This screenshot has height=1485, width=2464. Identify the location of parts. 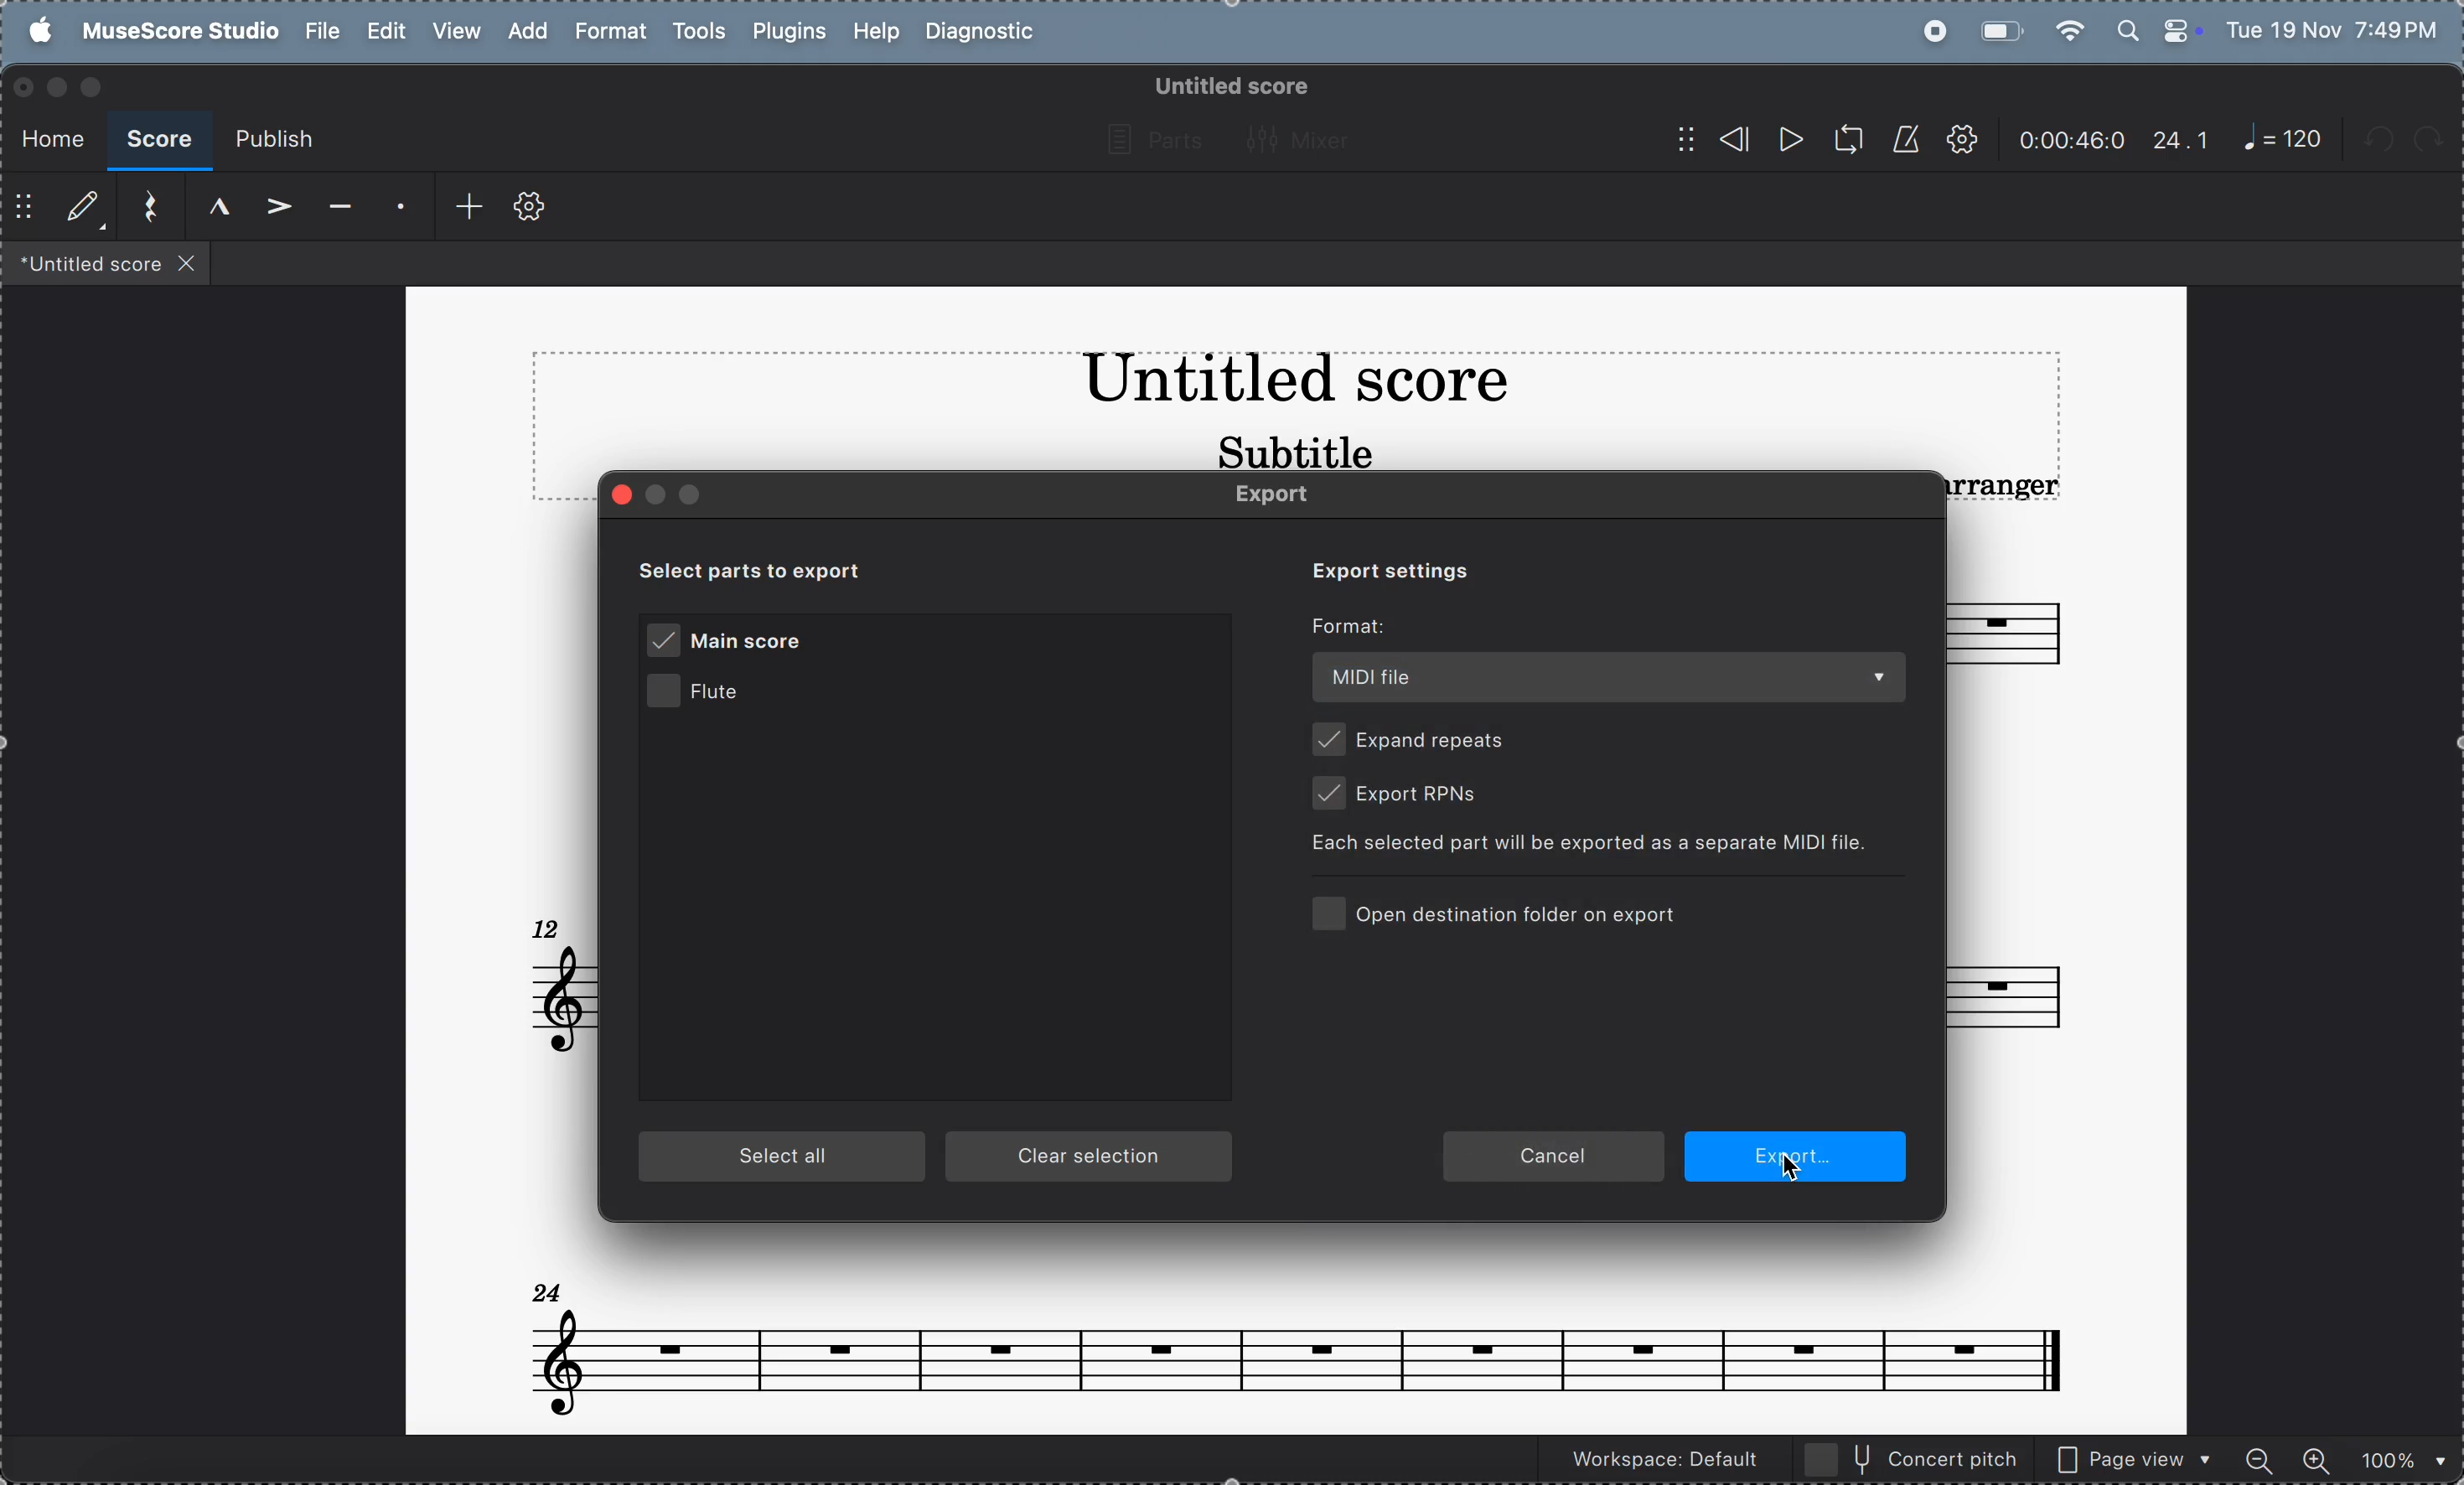
(1149, 141).